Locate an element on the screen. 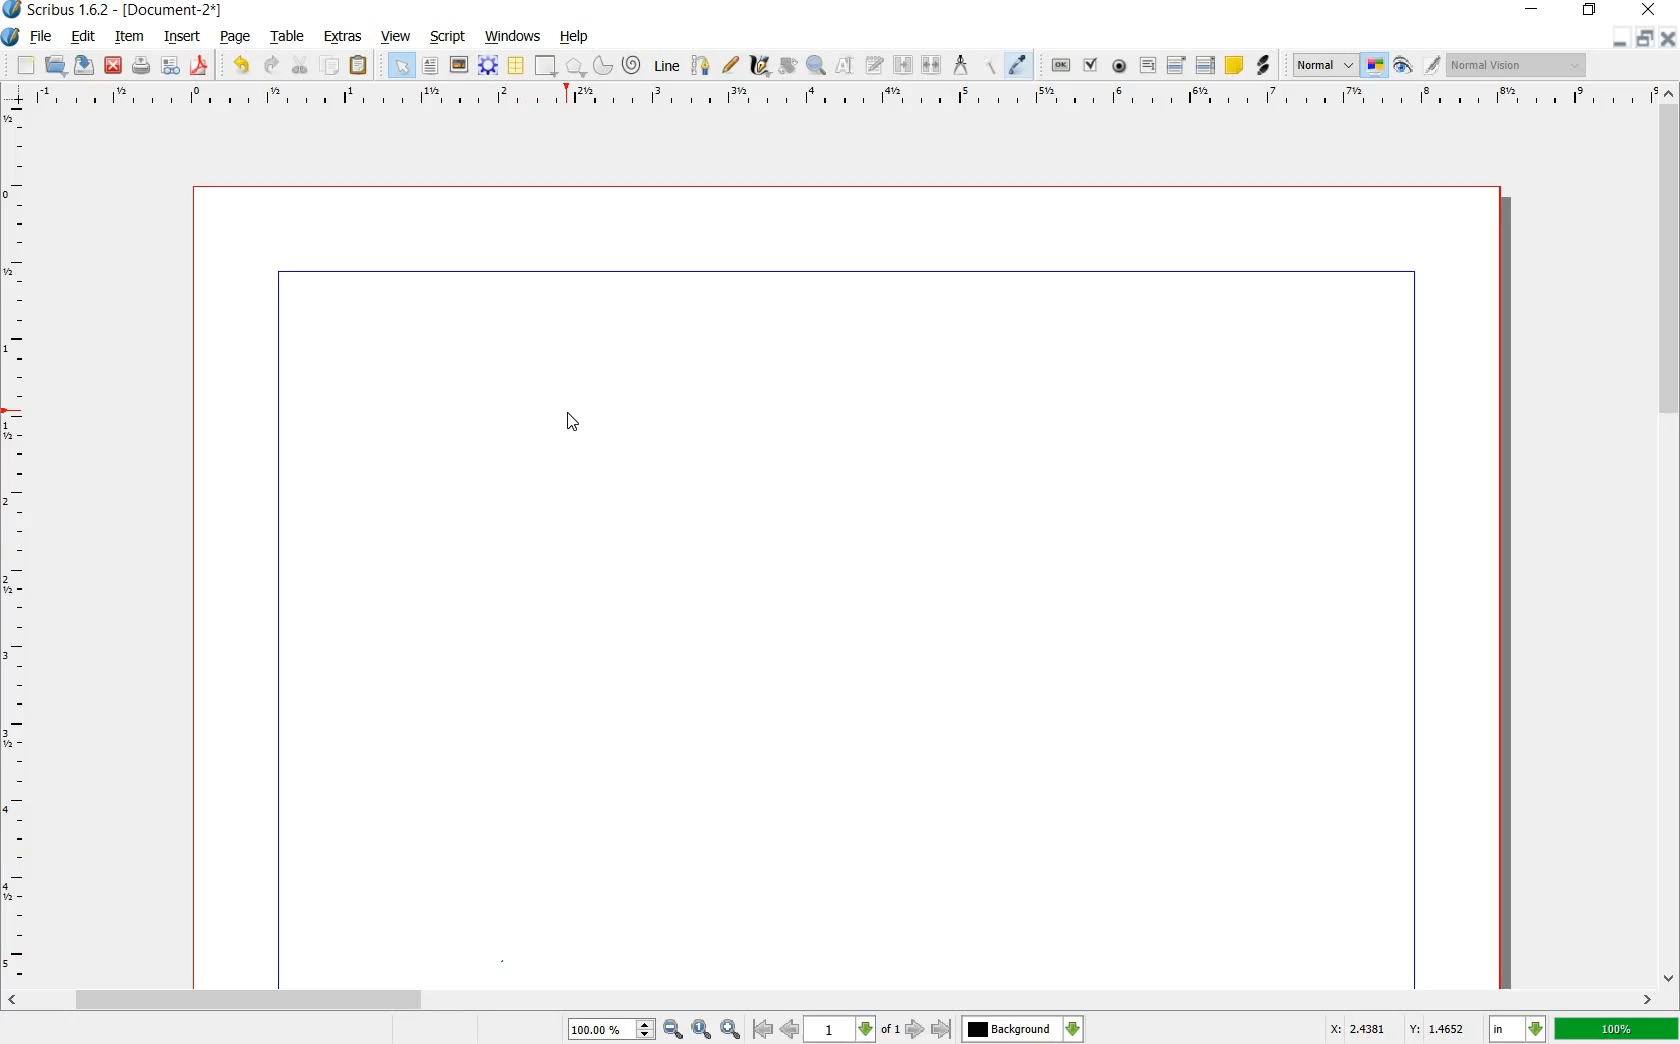  CUT is located at coordinates (301, 65).